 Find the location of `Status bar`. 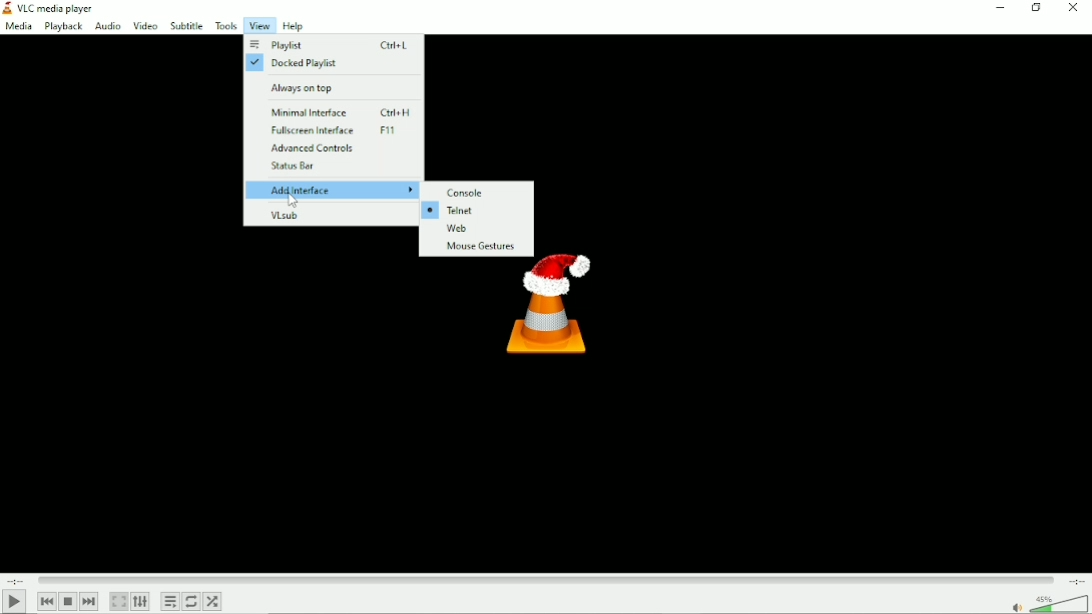

Status bar is located at coordinates (289, 166).